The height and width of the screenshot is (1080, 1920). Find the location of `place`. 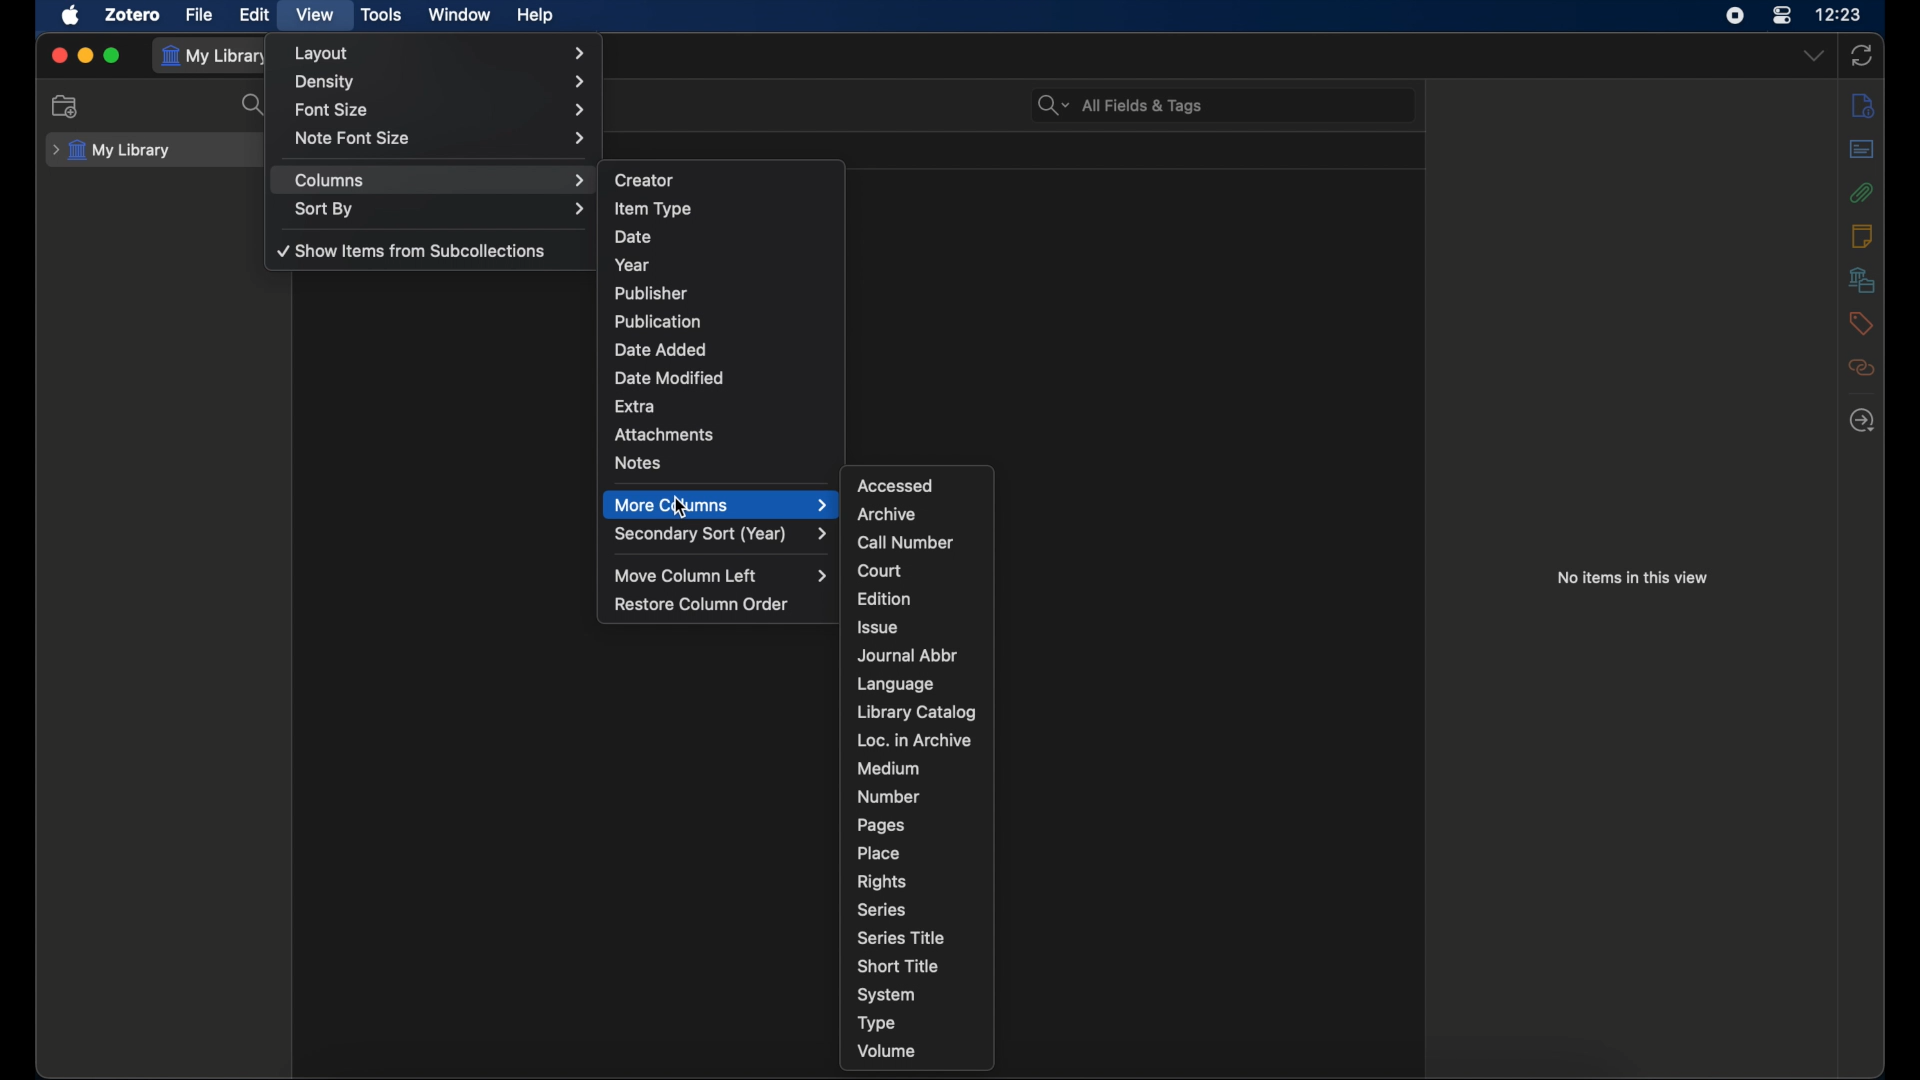

place is located at coordinates (881, 852).